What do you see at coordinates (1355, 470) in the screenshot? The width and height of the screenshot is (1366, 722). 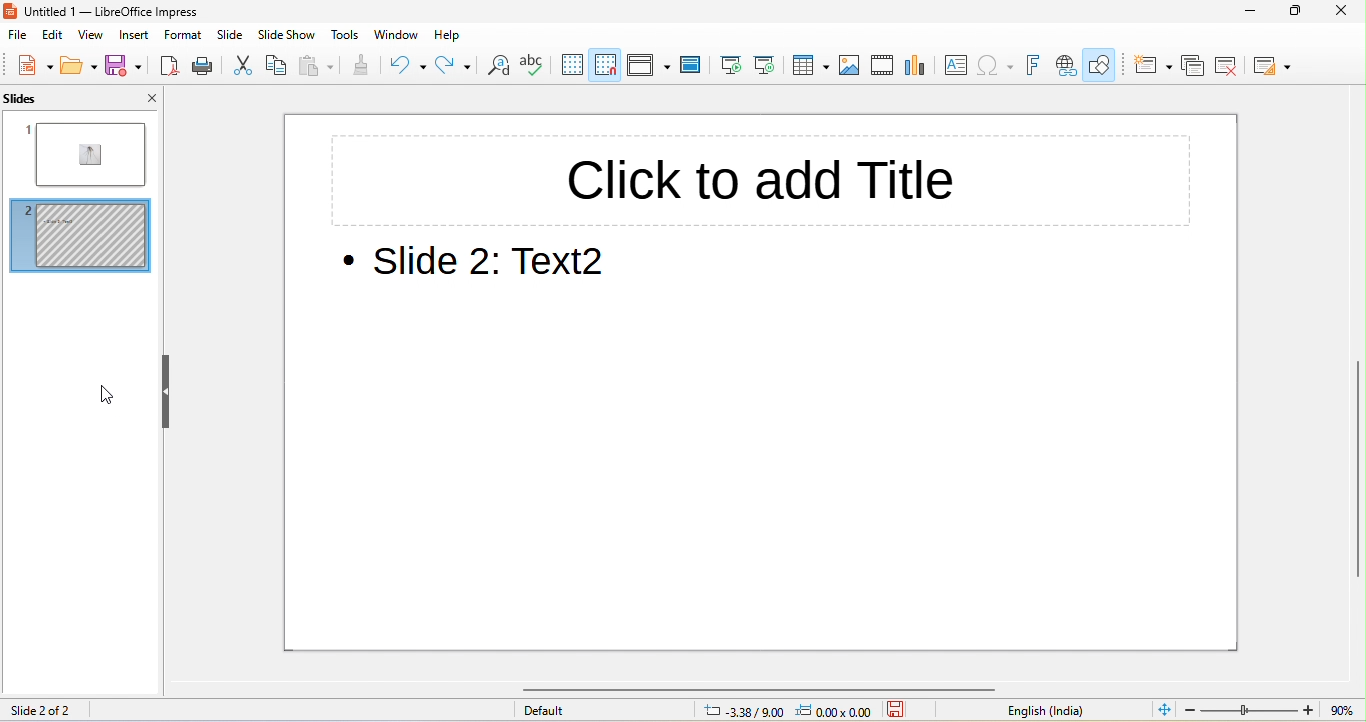 I see `vertical scroll bar` at bounding box center [1355, 470].